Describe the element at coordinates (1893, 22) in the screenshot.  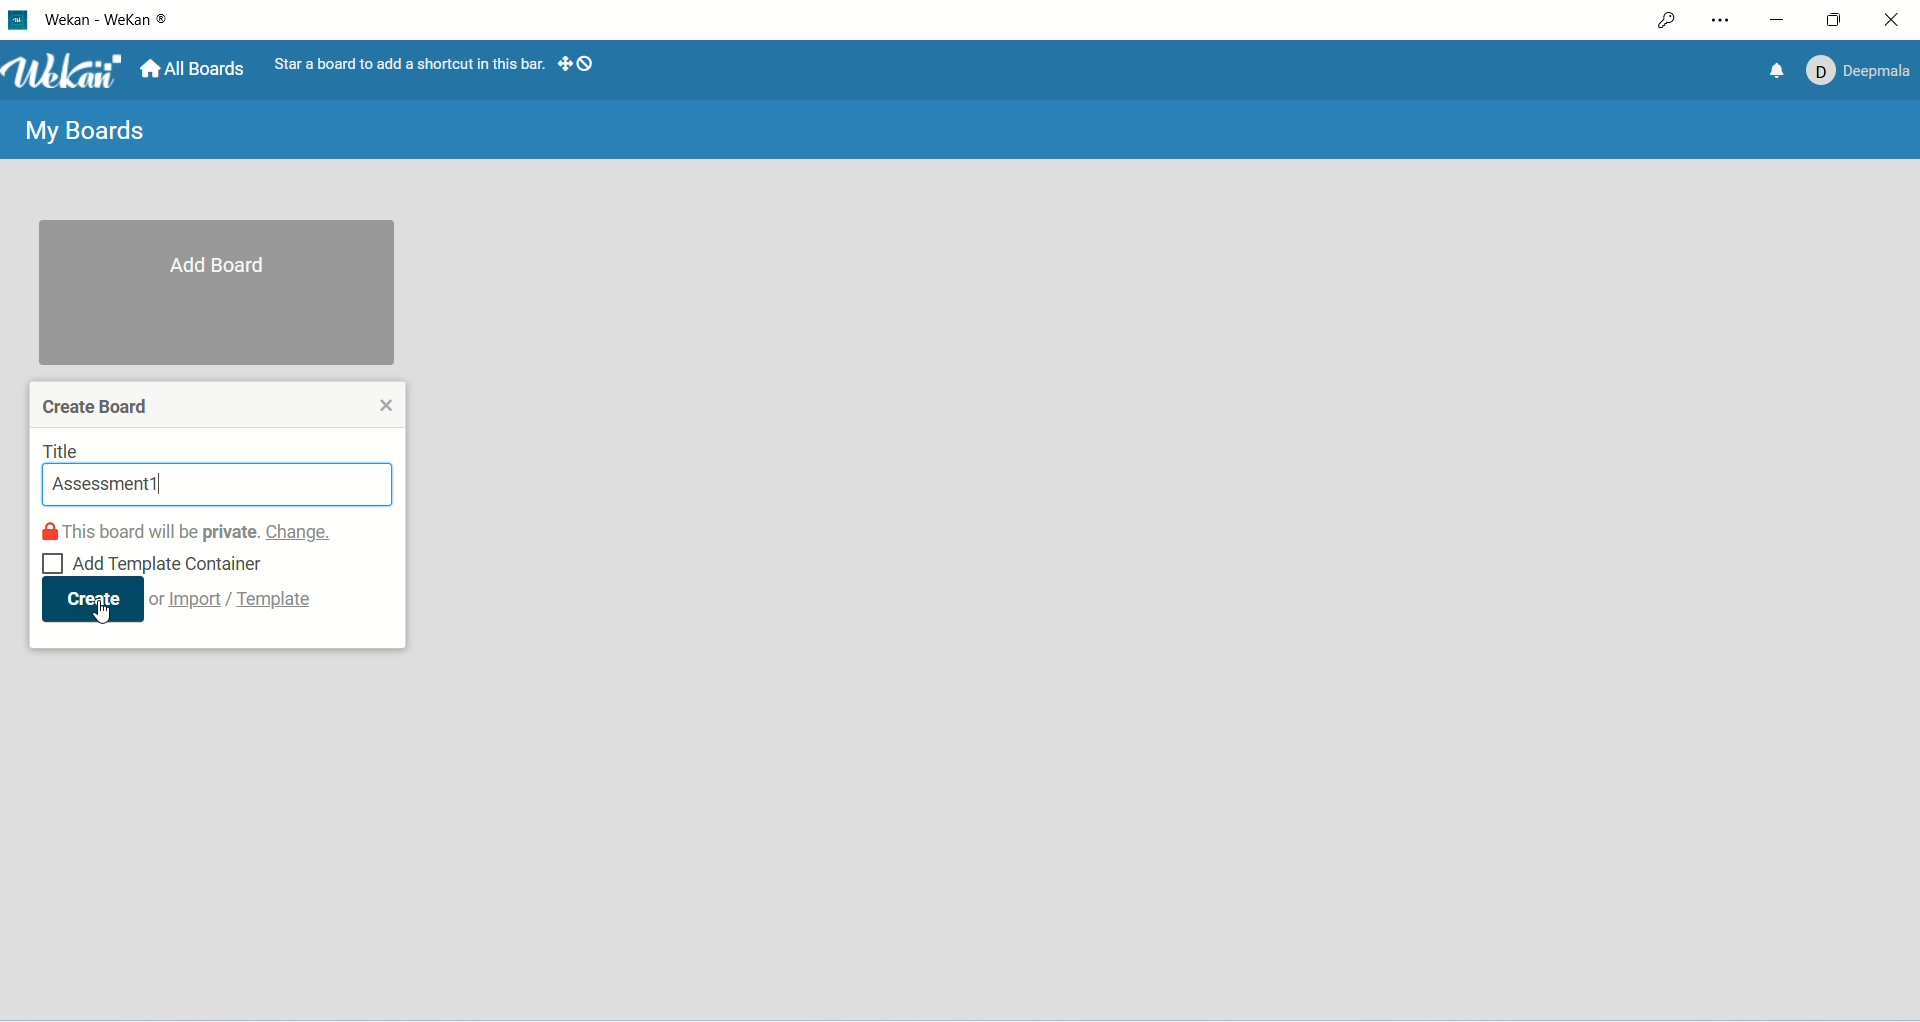
I see `close` at that location.